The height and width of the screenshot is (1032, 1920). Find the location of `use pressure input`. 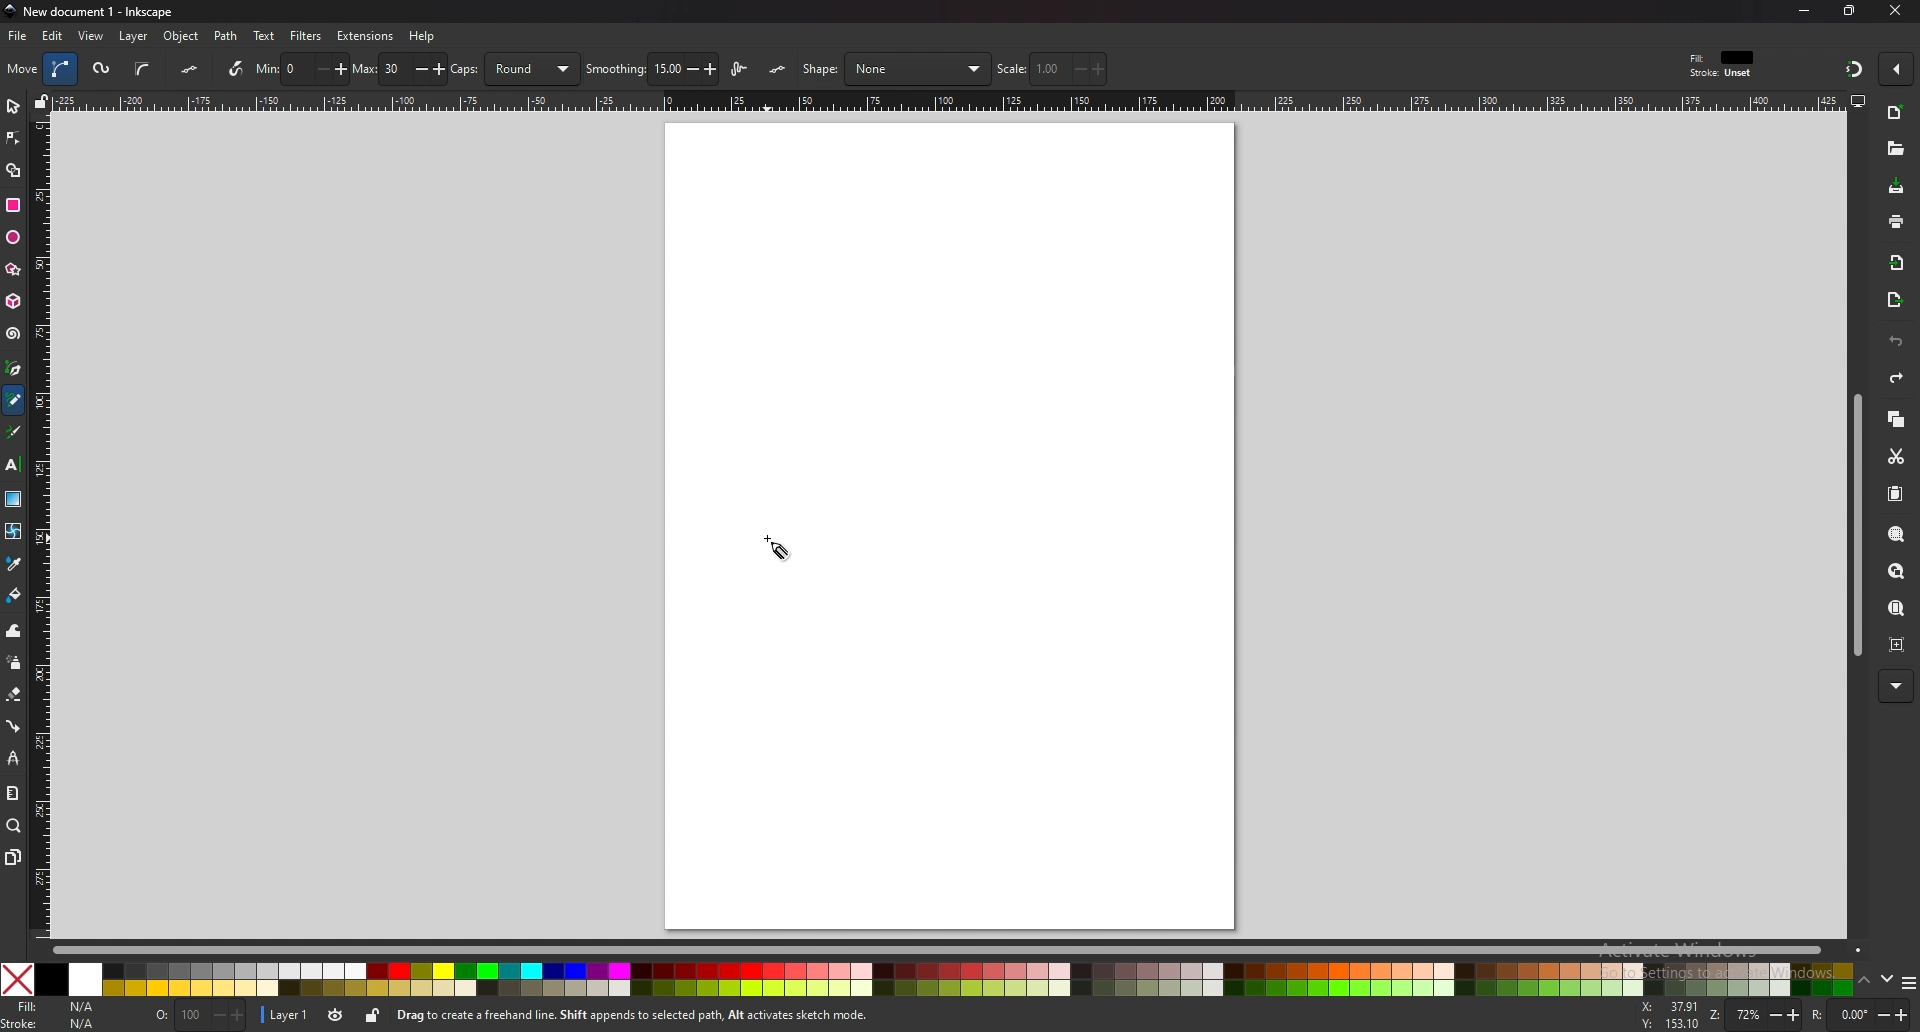

use pressure input is located at coordinates (230, 68).